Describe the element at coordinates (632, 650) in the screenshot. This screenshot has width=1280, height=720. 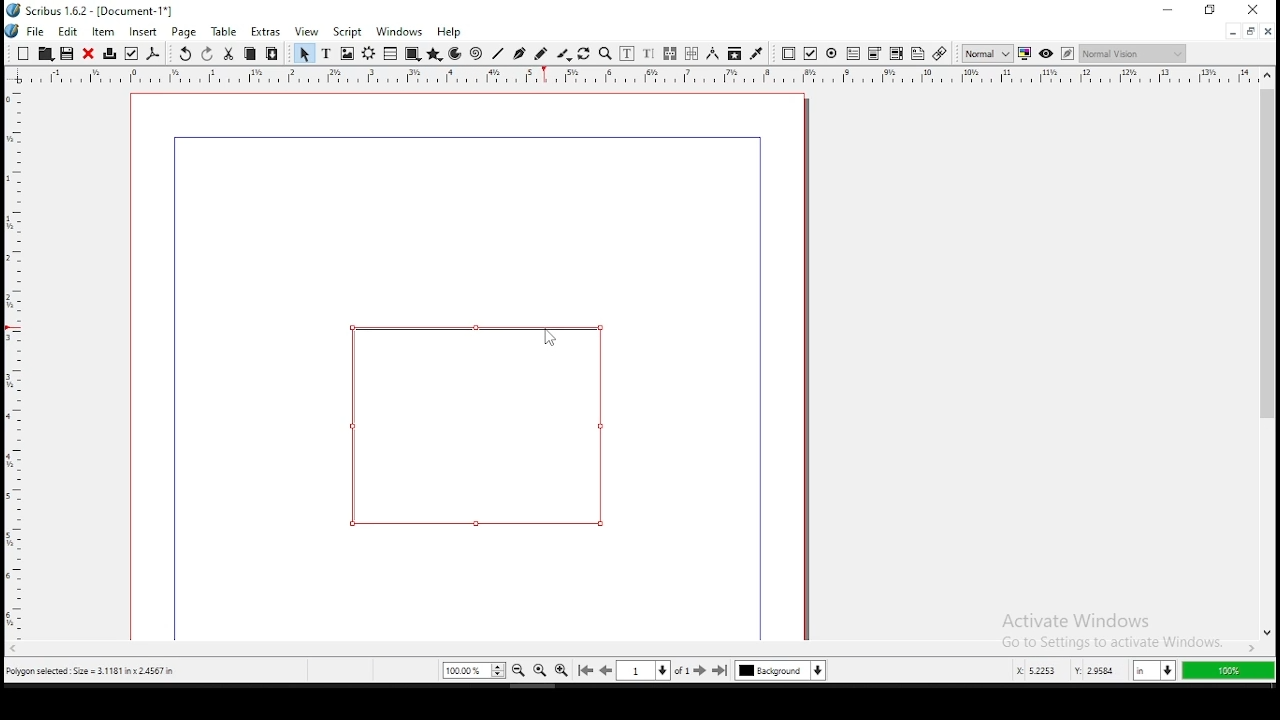
I see `scroll bar` at that location.